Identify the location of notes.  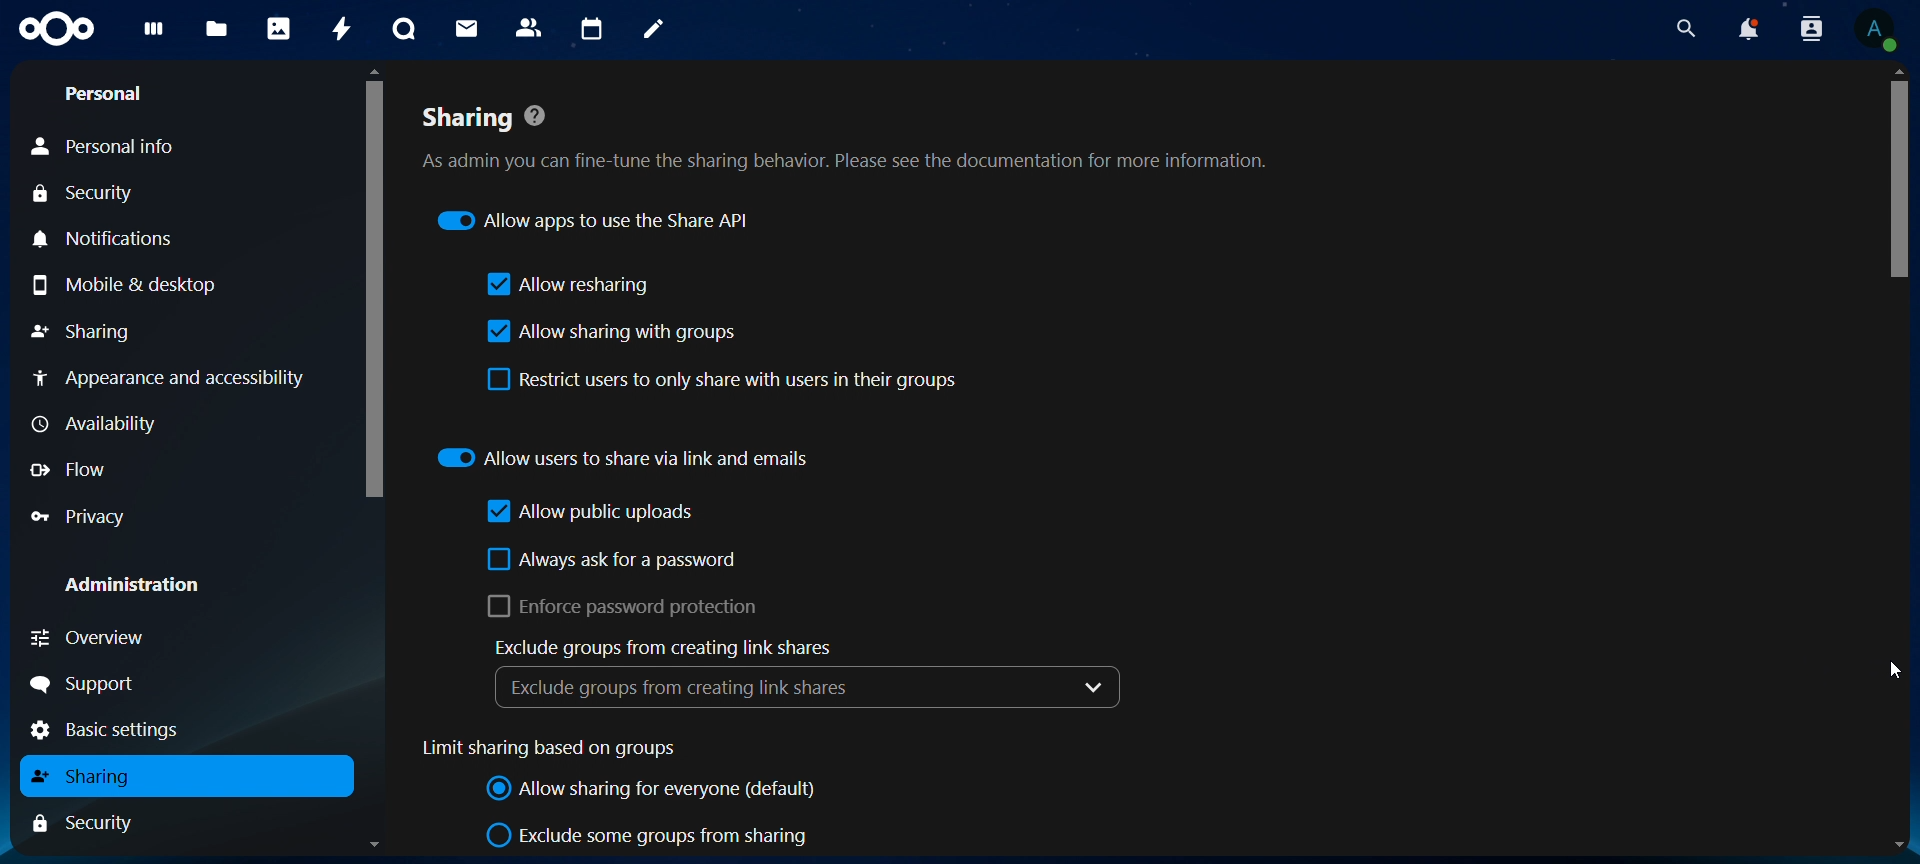
(653, 29).